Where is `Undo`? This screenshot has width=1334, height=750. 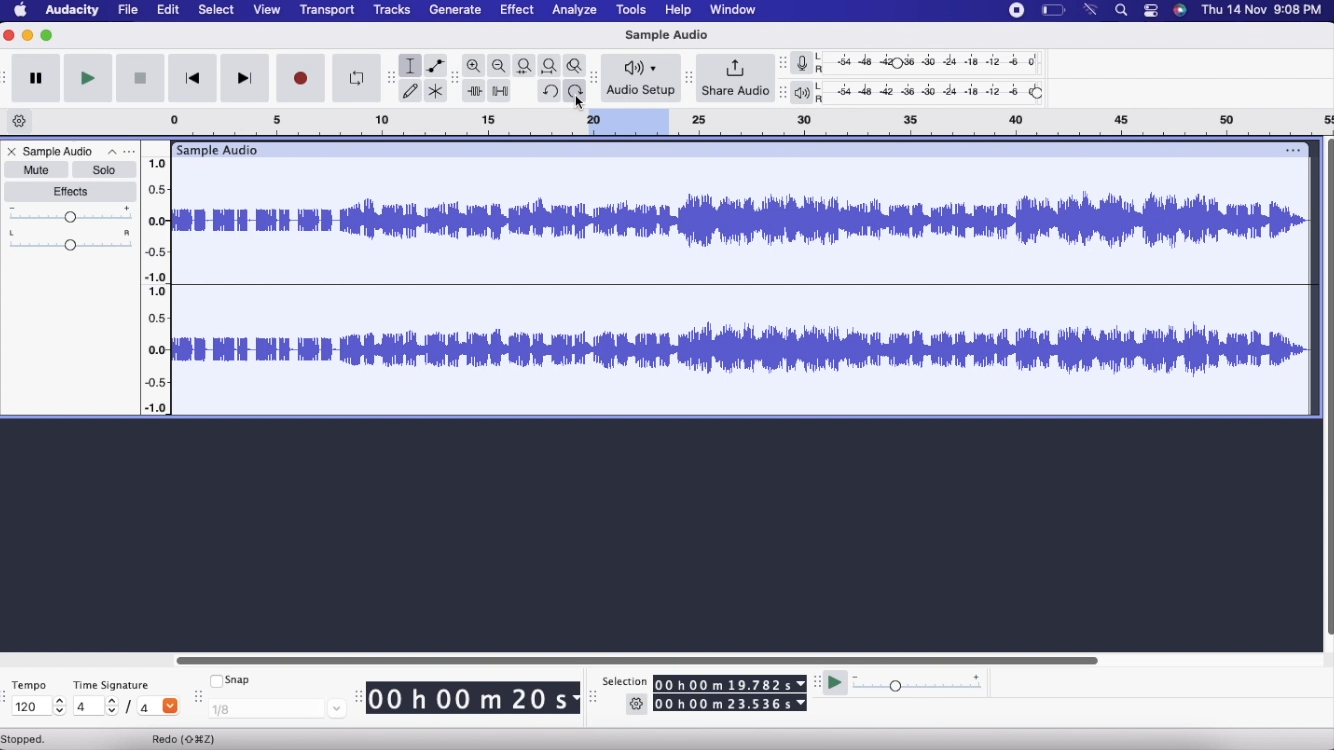
Undo is located at coordinates (549, 91).